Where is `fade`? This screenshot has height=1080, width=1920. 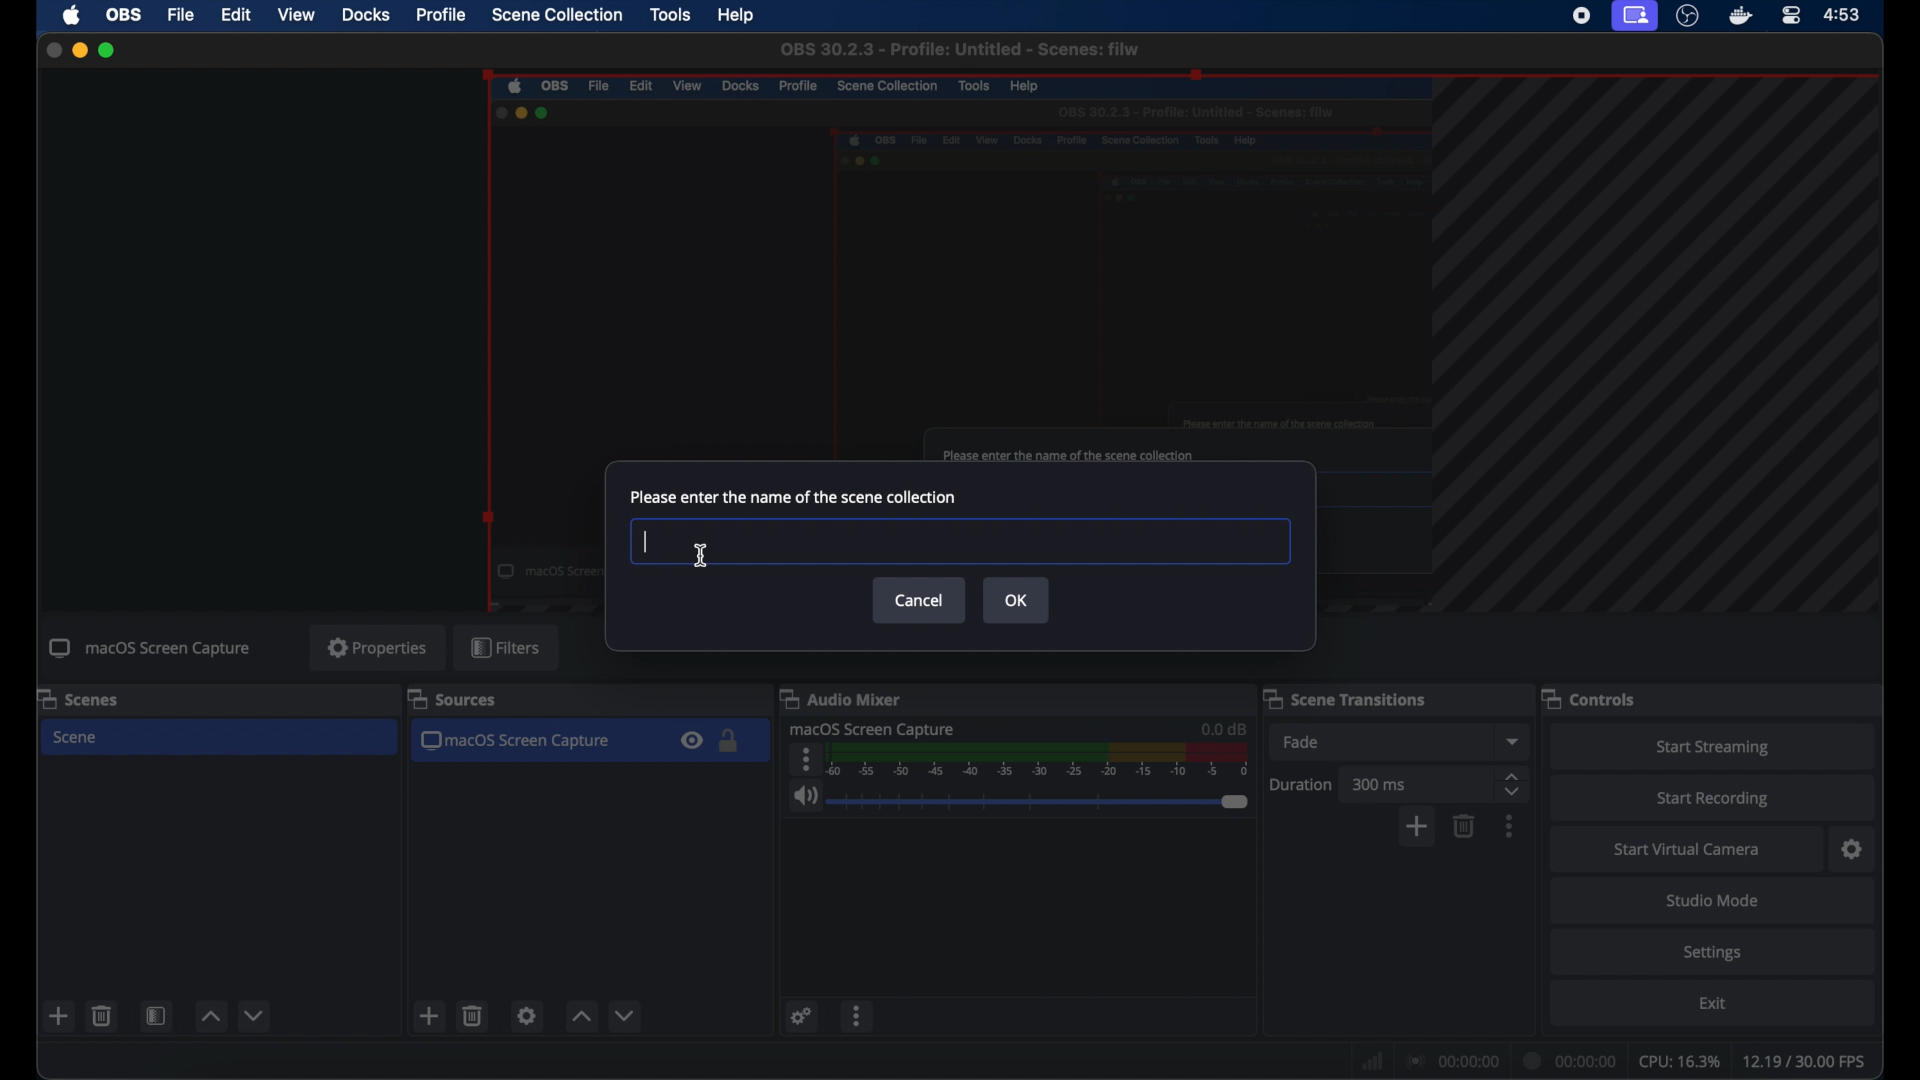 fade is located at coordinates (1300, 743).